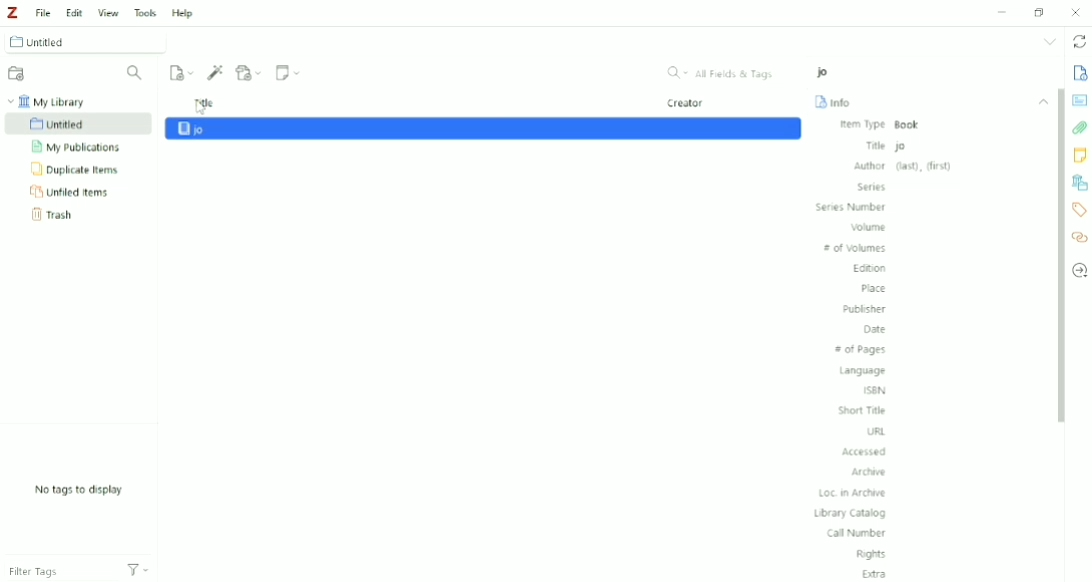 The image size is (1092, 582). Describe the element at coordinates (875, 330) in the screenshot. I see `Date` at that location.